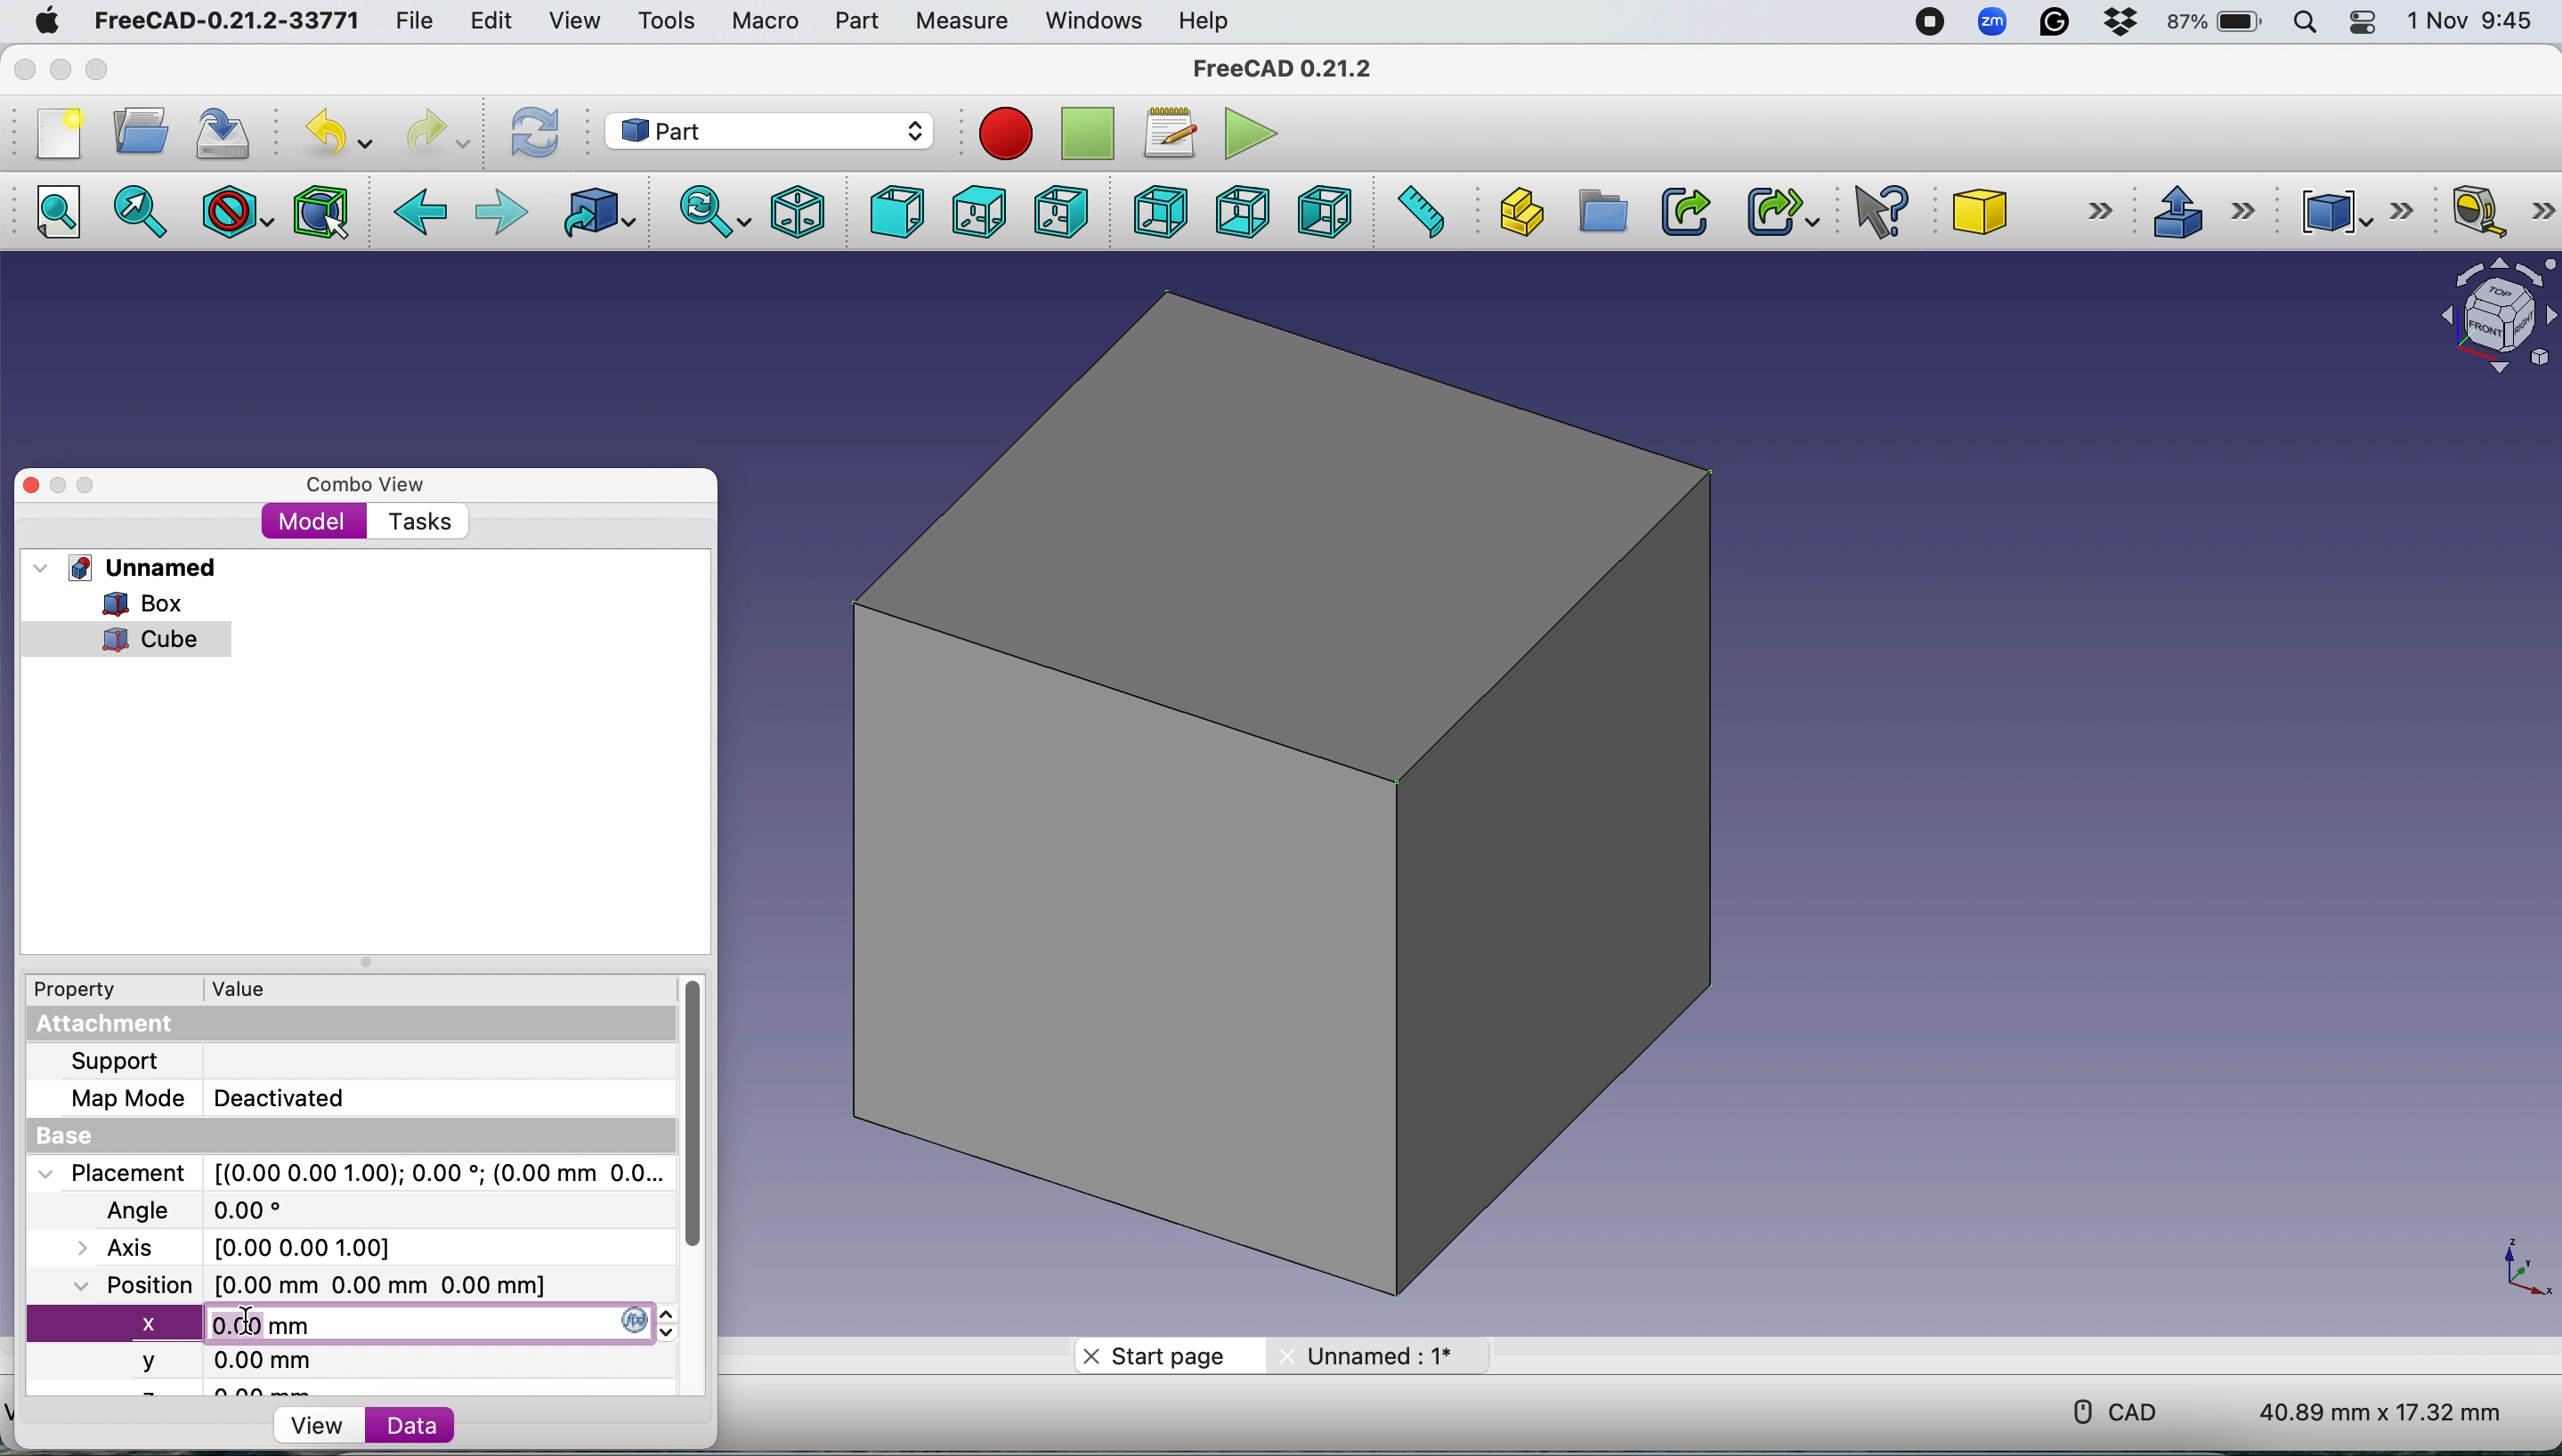 This screenshot has width=2562, height=1456. What do you see at coordinates (2026, 211) in the screenshot?
I see `Cube` at bounding box center [2026, 211].